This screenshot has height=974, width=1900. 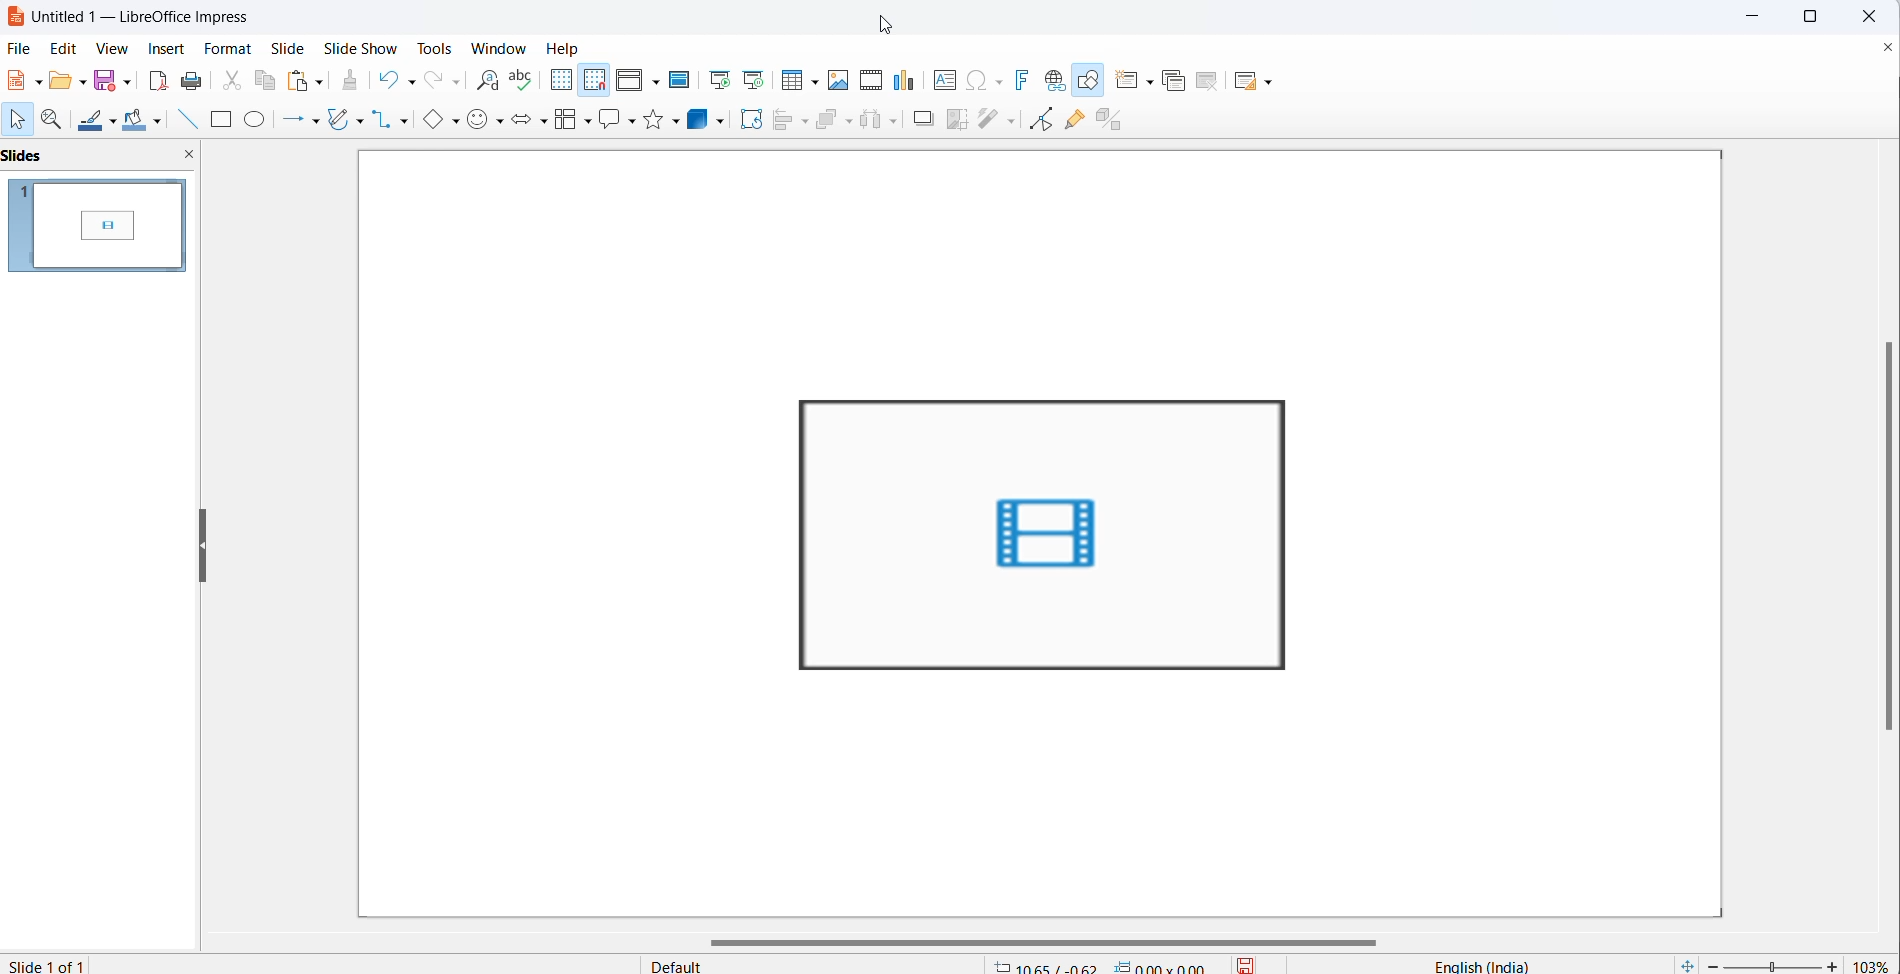 I want to click on insert special characters, so click(x=976, y=82).